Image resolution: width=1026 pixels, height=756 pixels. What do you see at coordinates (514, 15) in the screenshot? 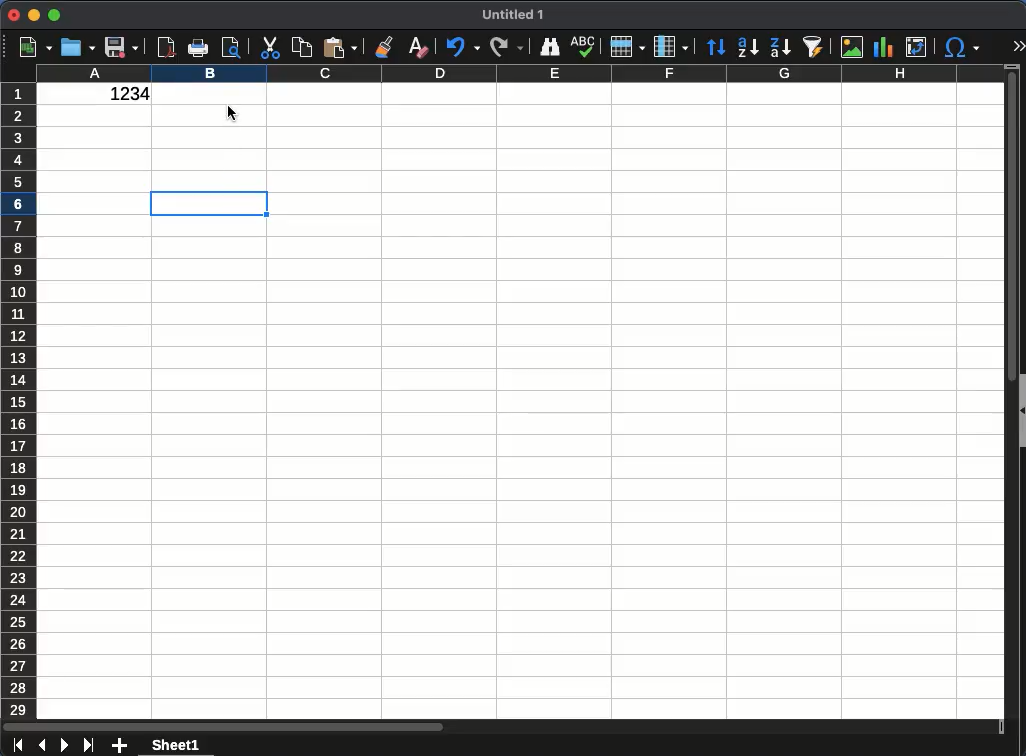
I see `Untitled 1` at bounding box center [514, 15].